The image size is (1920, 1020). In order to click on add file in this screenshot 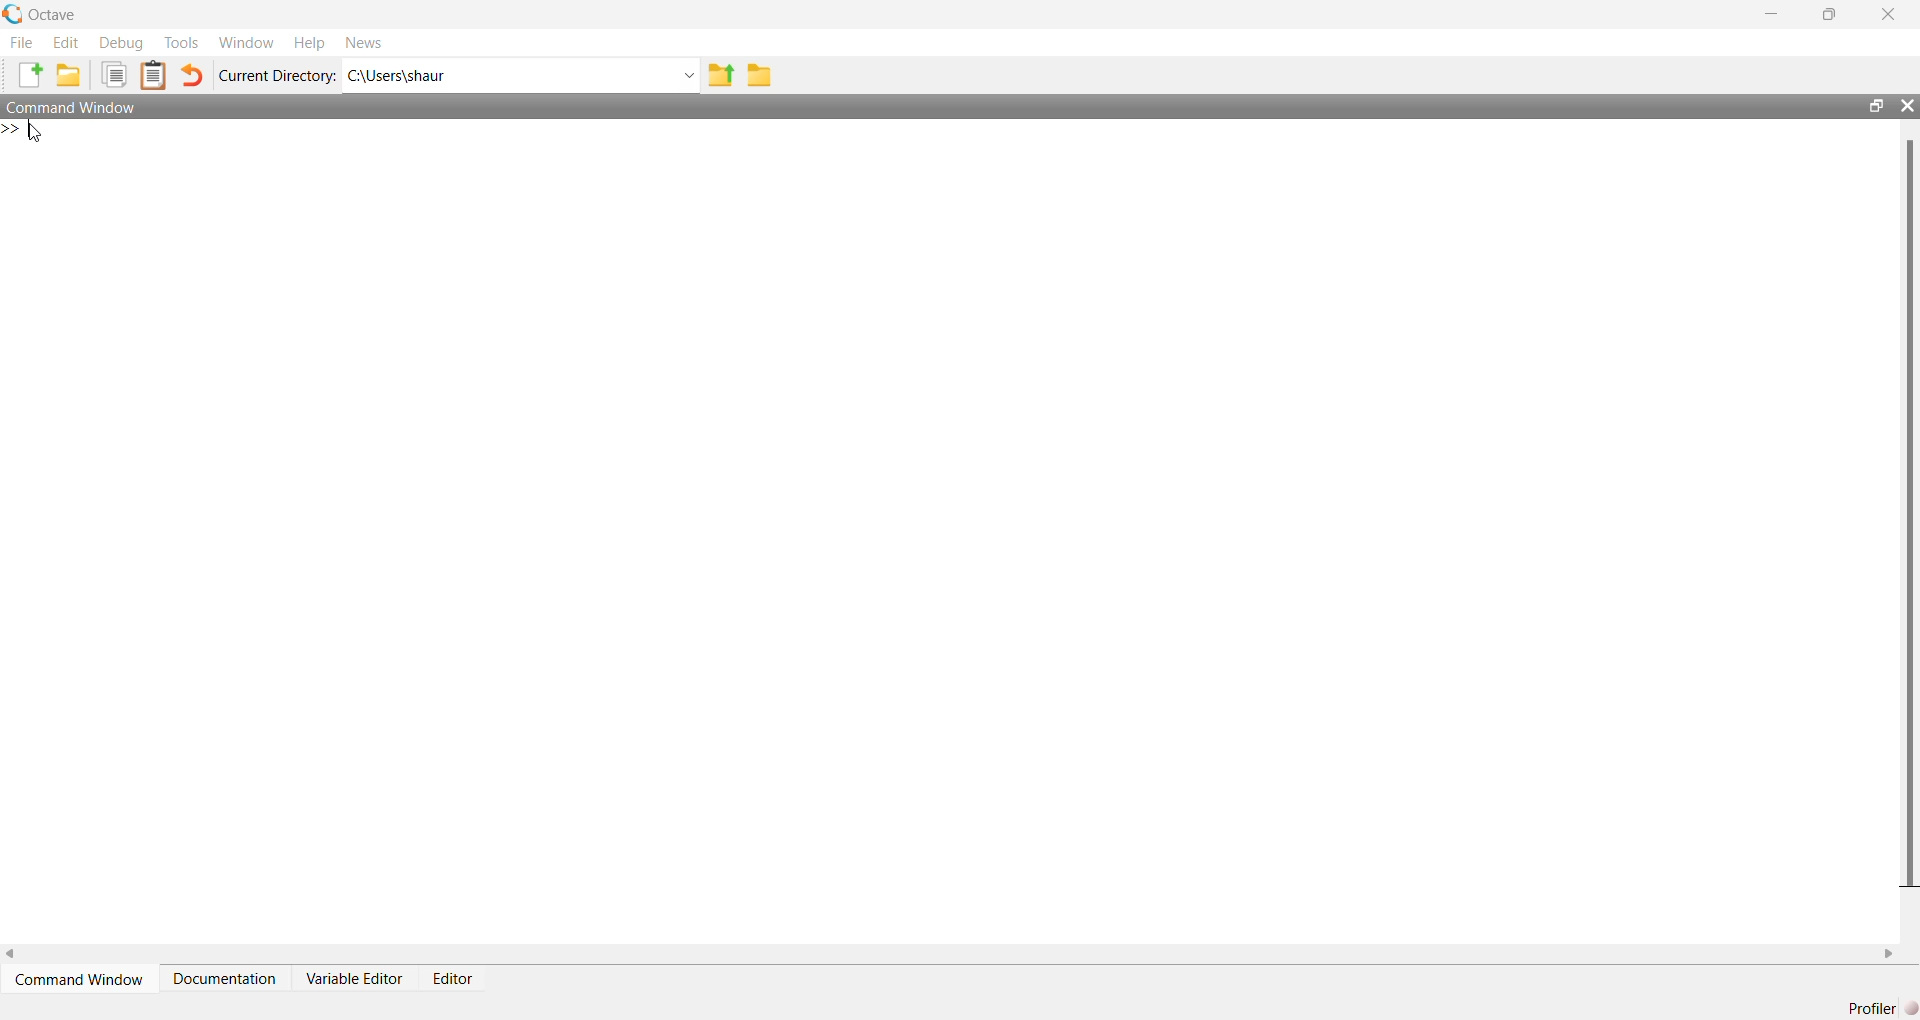, I will do `click(30, 74)`.